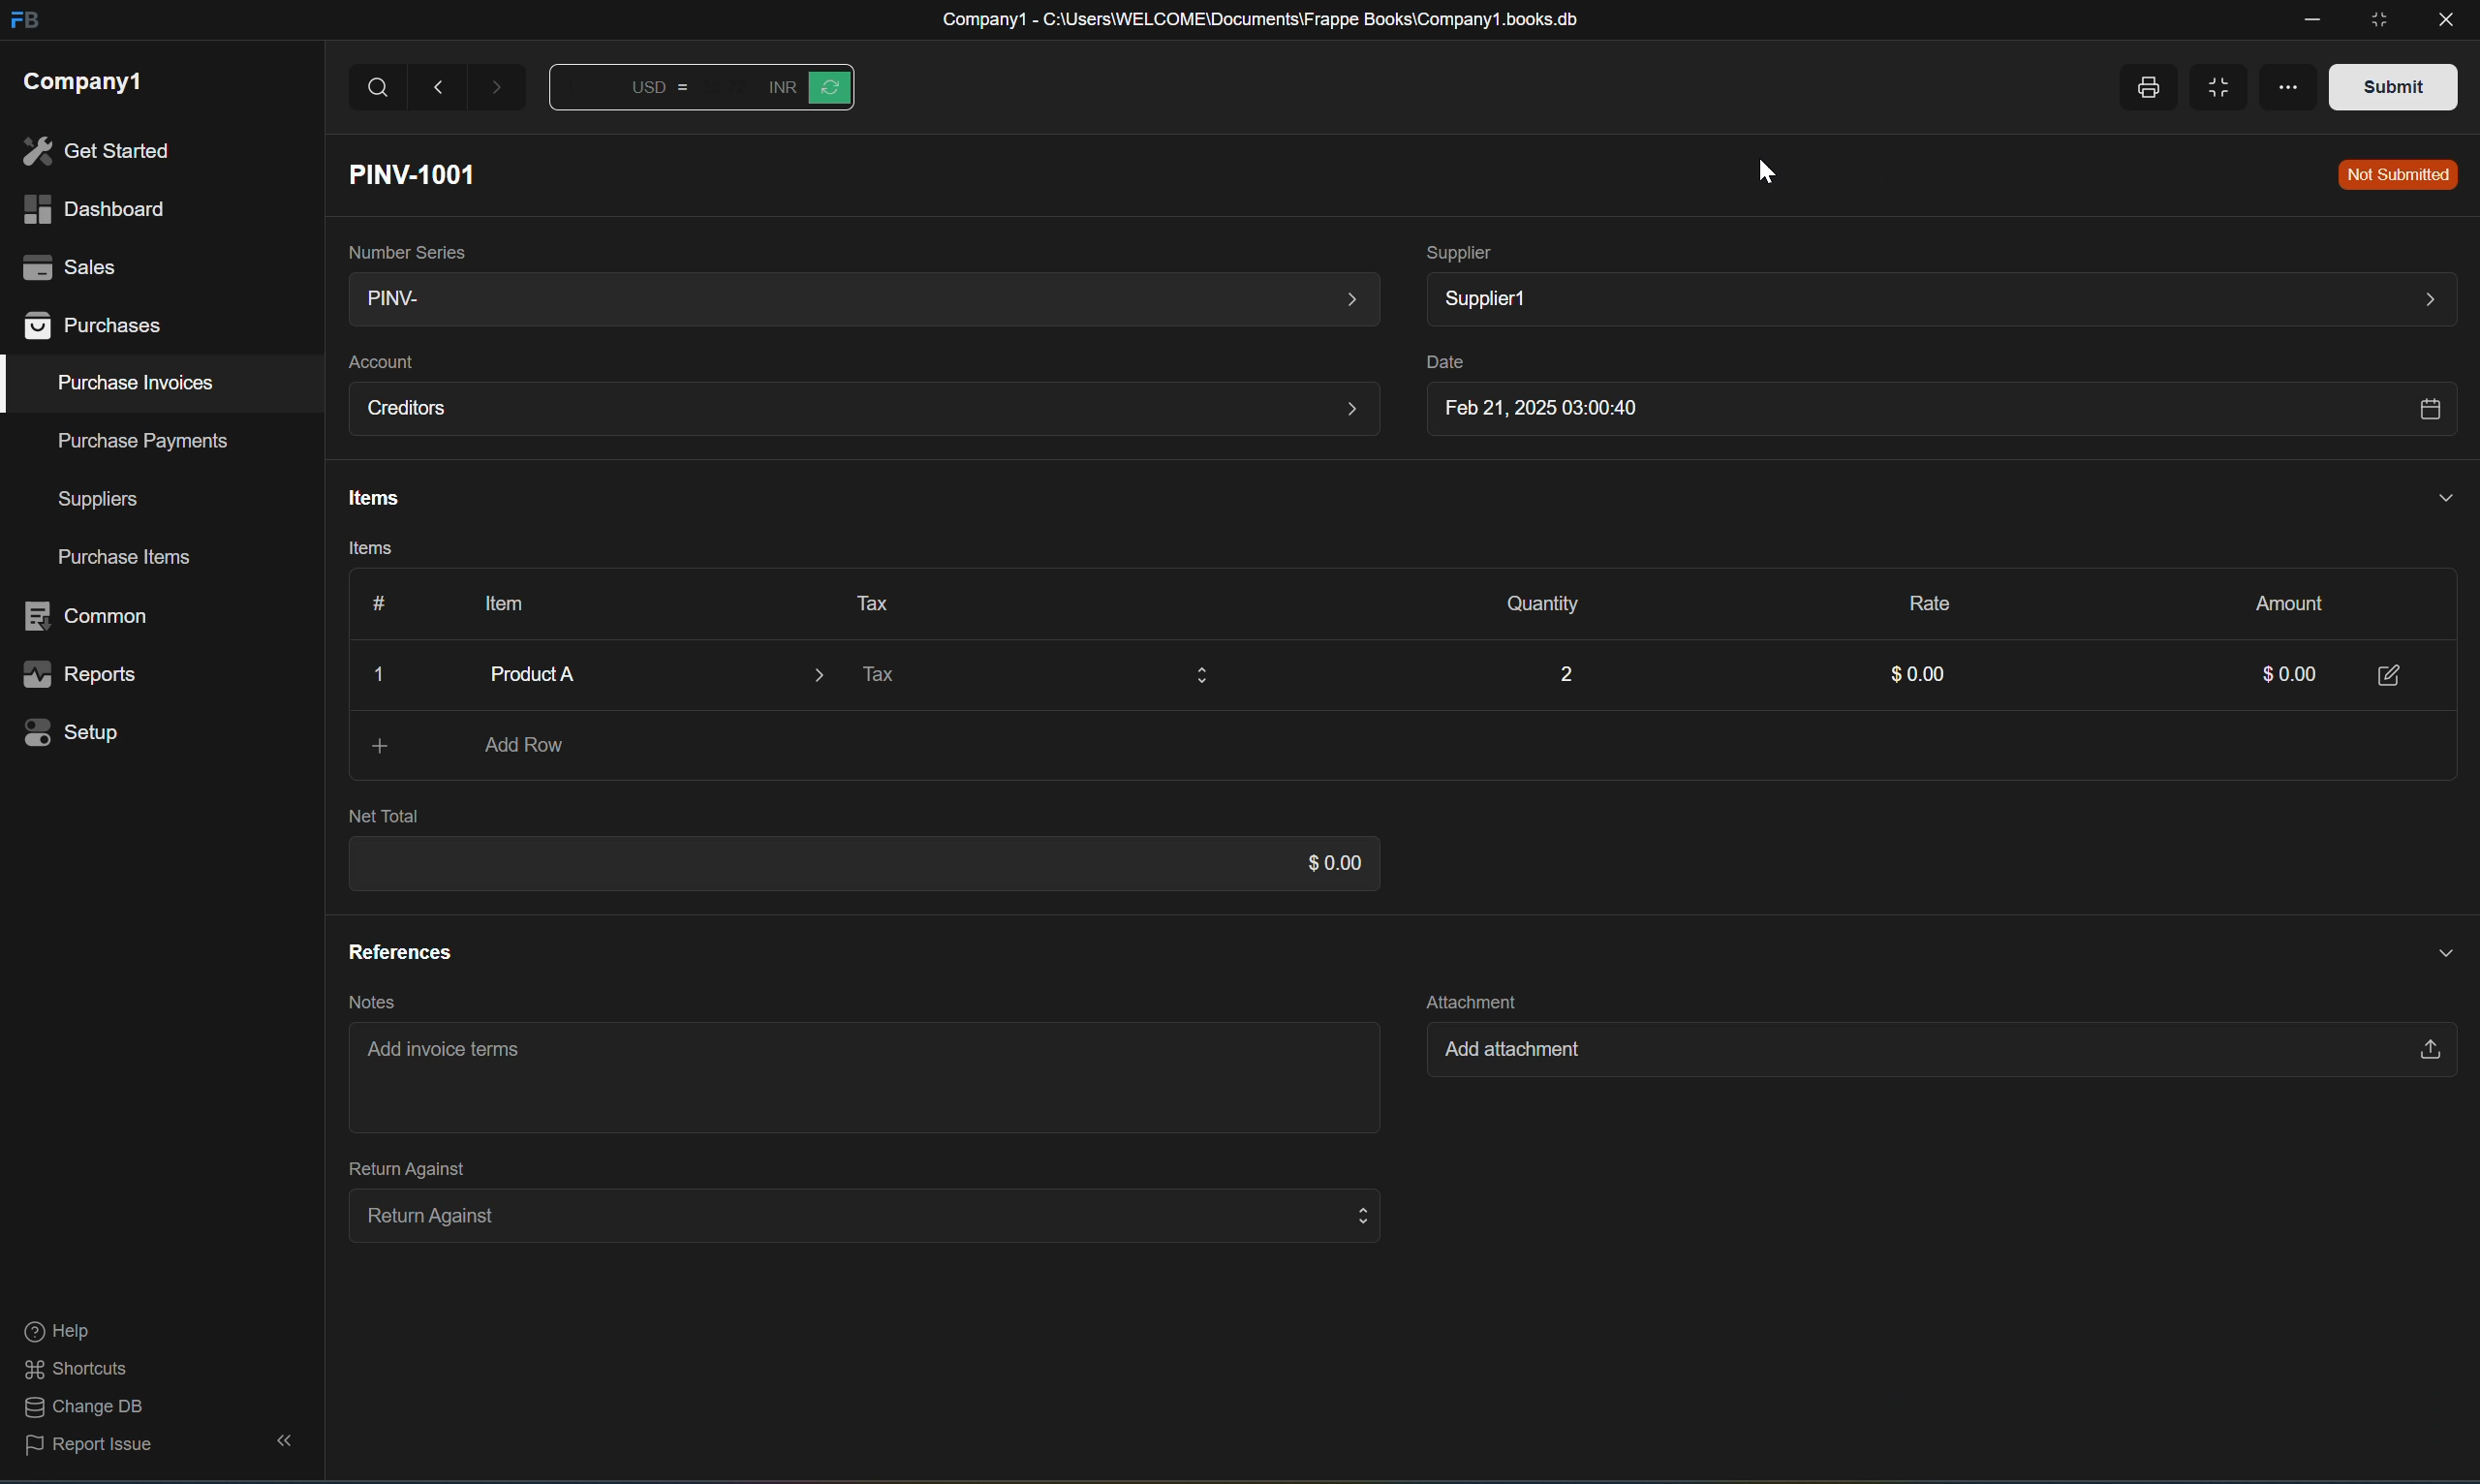  I want to click on setup, so click(78, 731).